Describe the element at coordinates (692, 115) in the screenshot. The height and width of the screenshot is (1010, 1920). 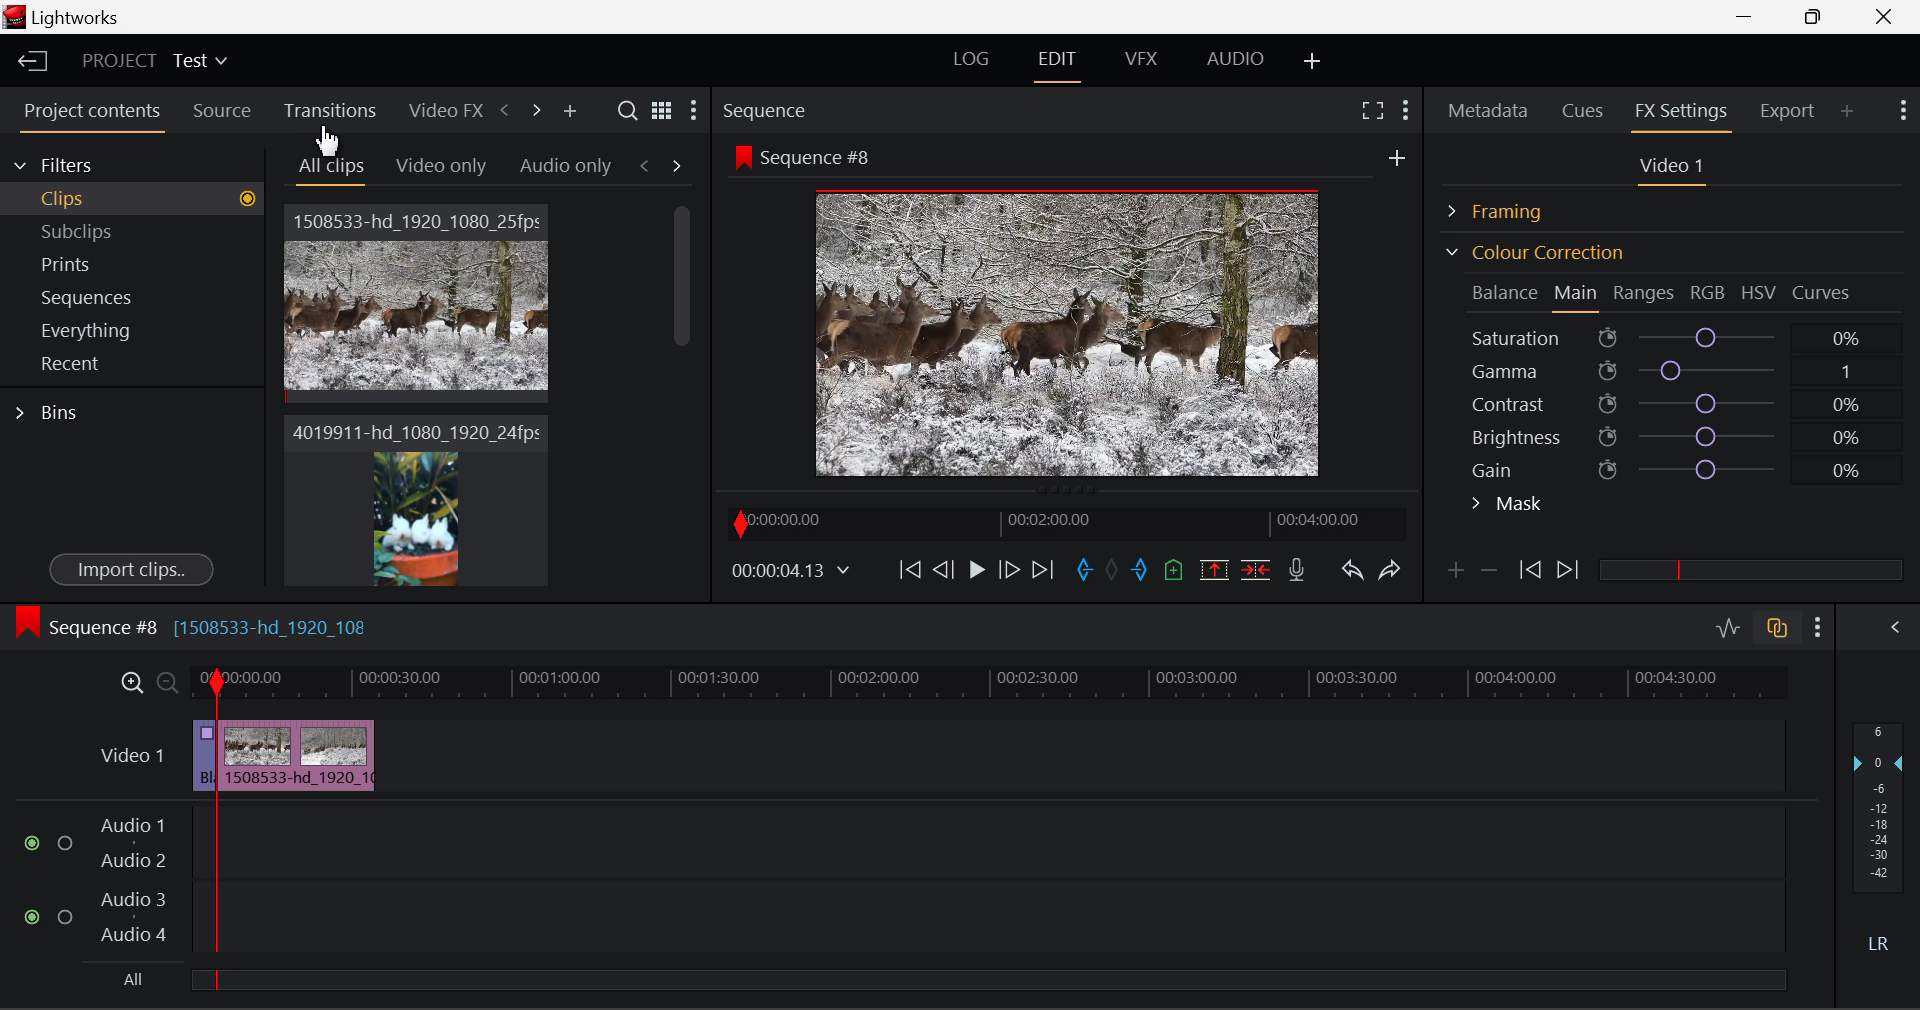
I see `Show Settings` at that location.